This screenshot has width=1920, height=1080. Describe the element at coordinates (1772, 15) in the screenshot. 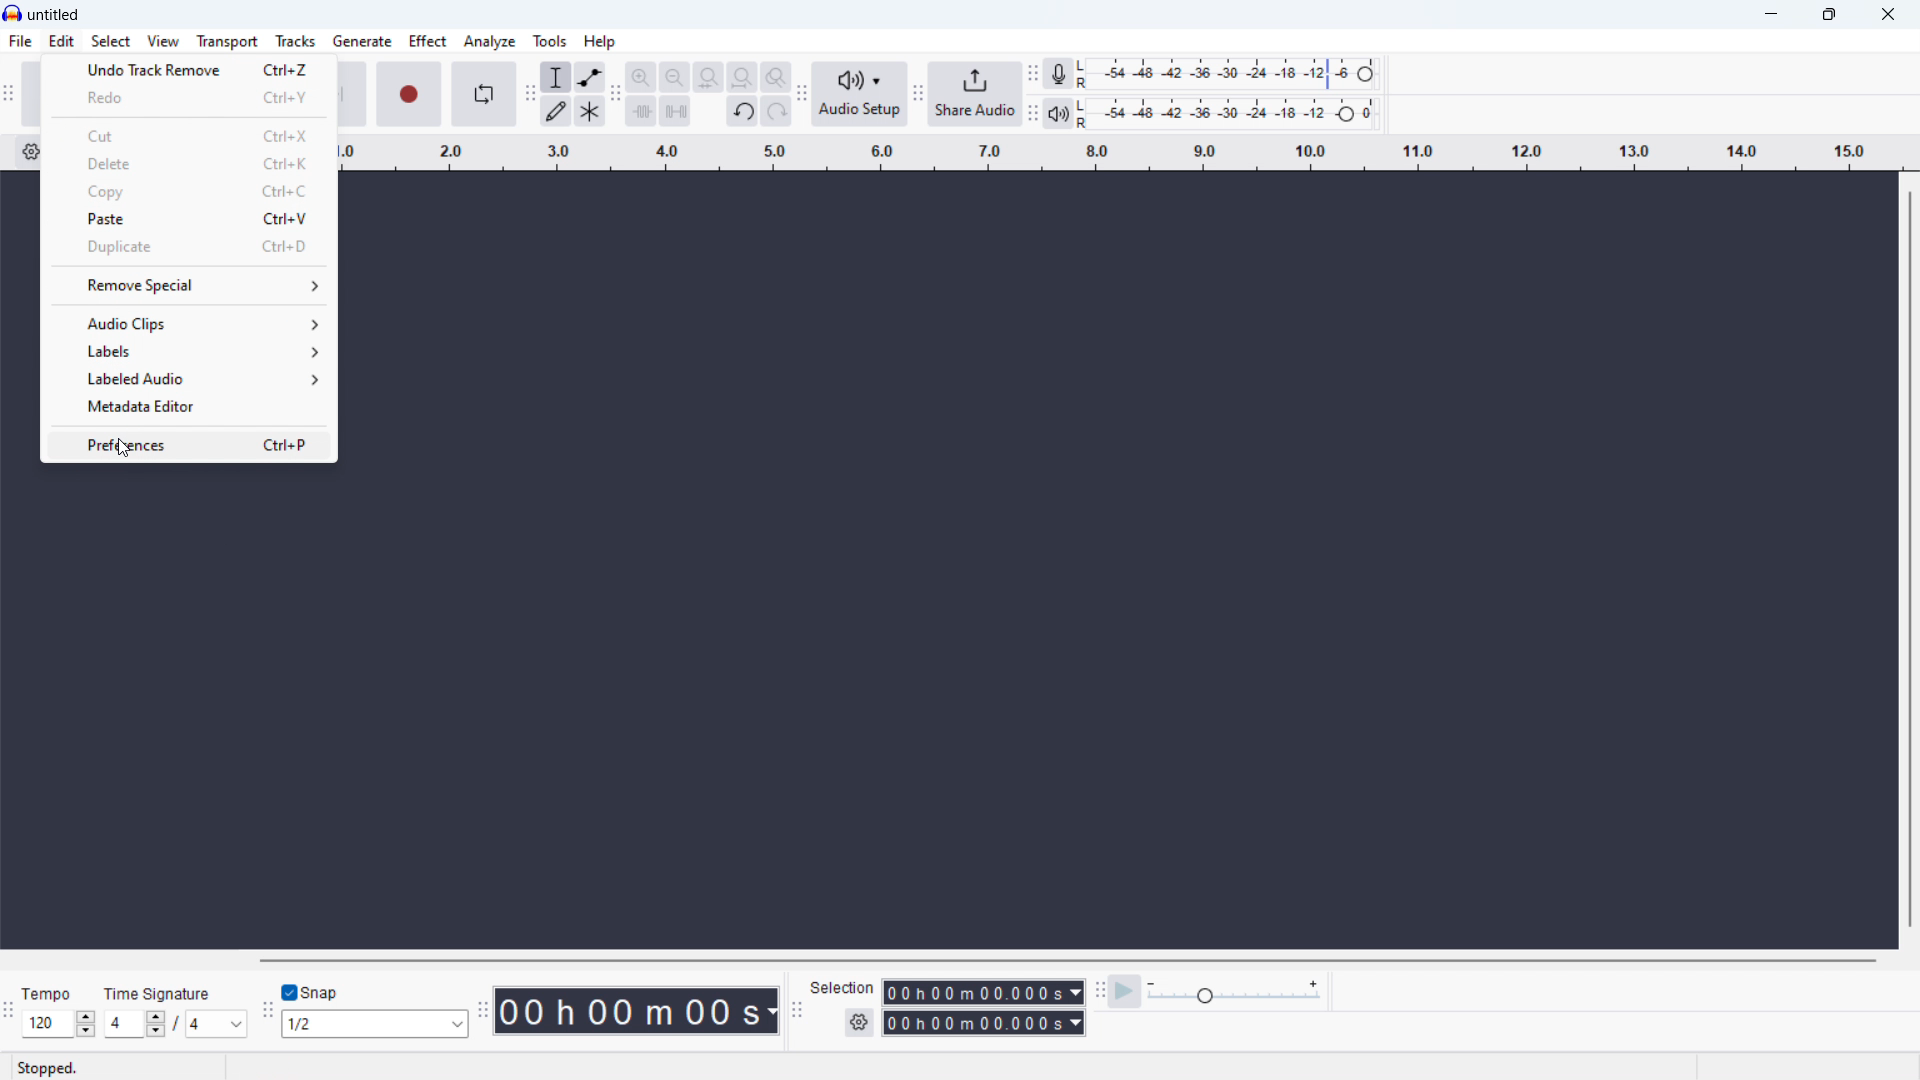

I see `minimize` at that location.